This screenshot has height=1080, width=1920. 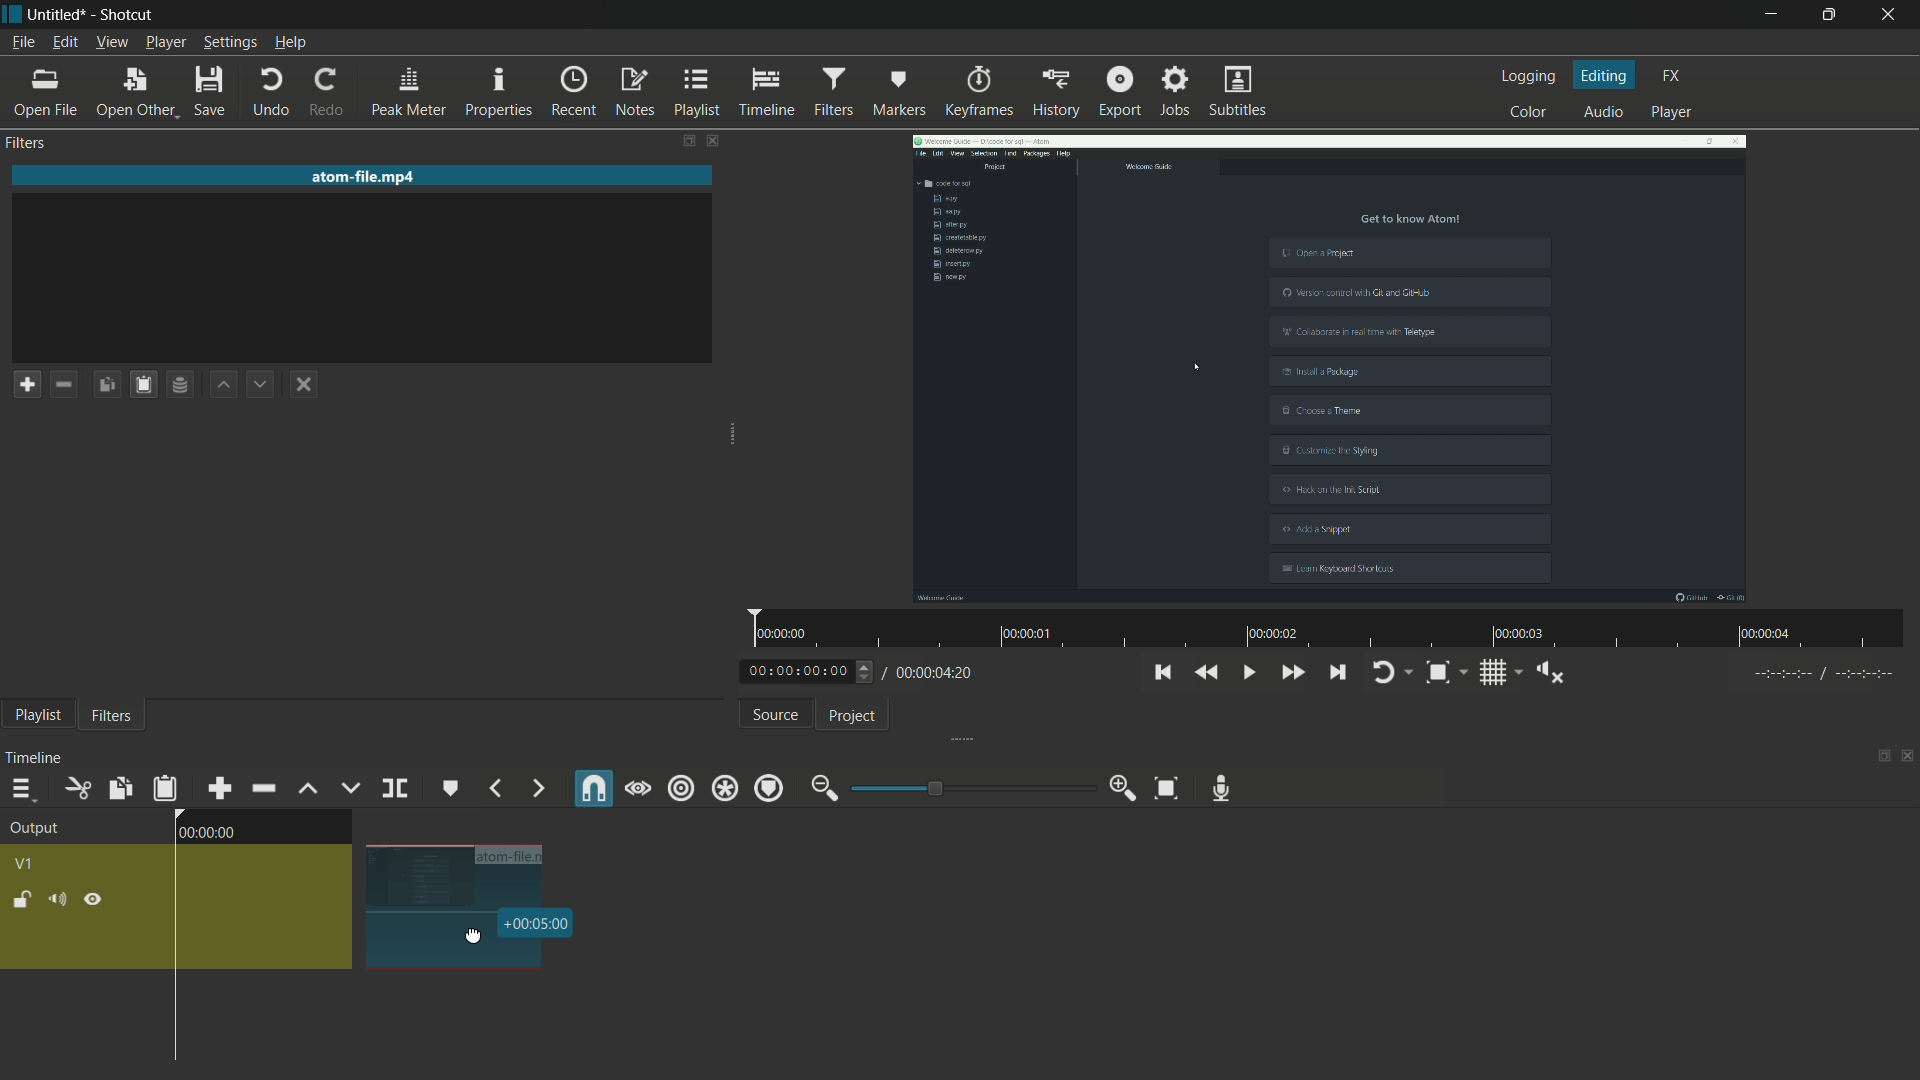 I want to click on file name, so click(x=367, y=177).